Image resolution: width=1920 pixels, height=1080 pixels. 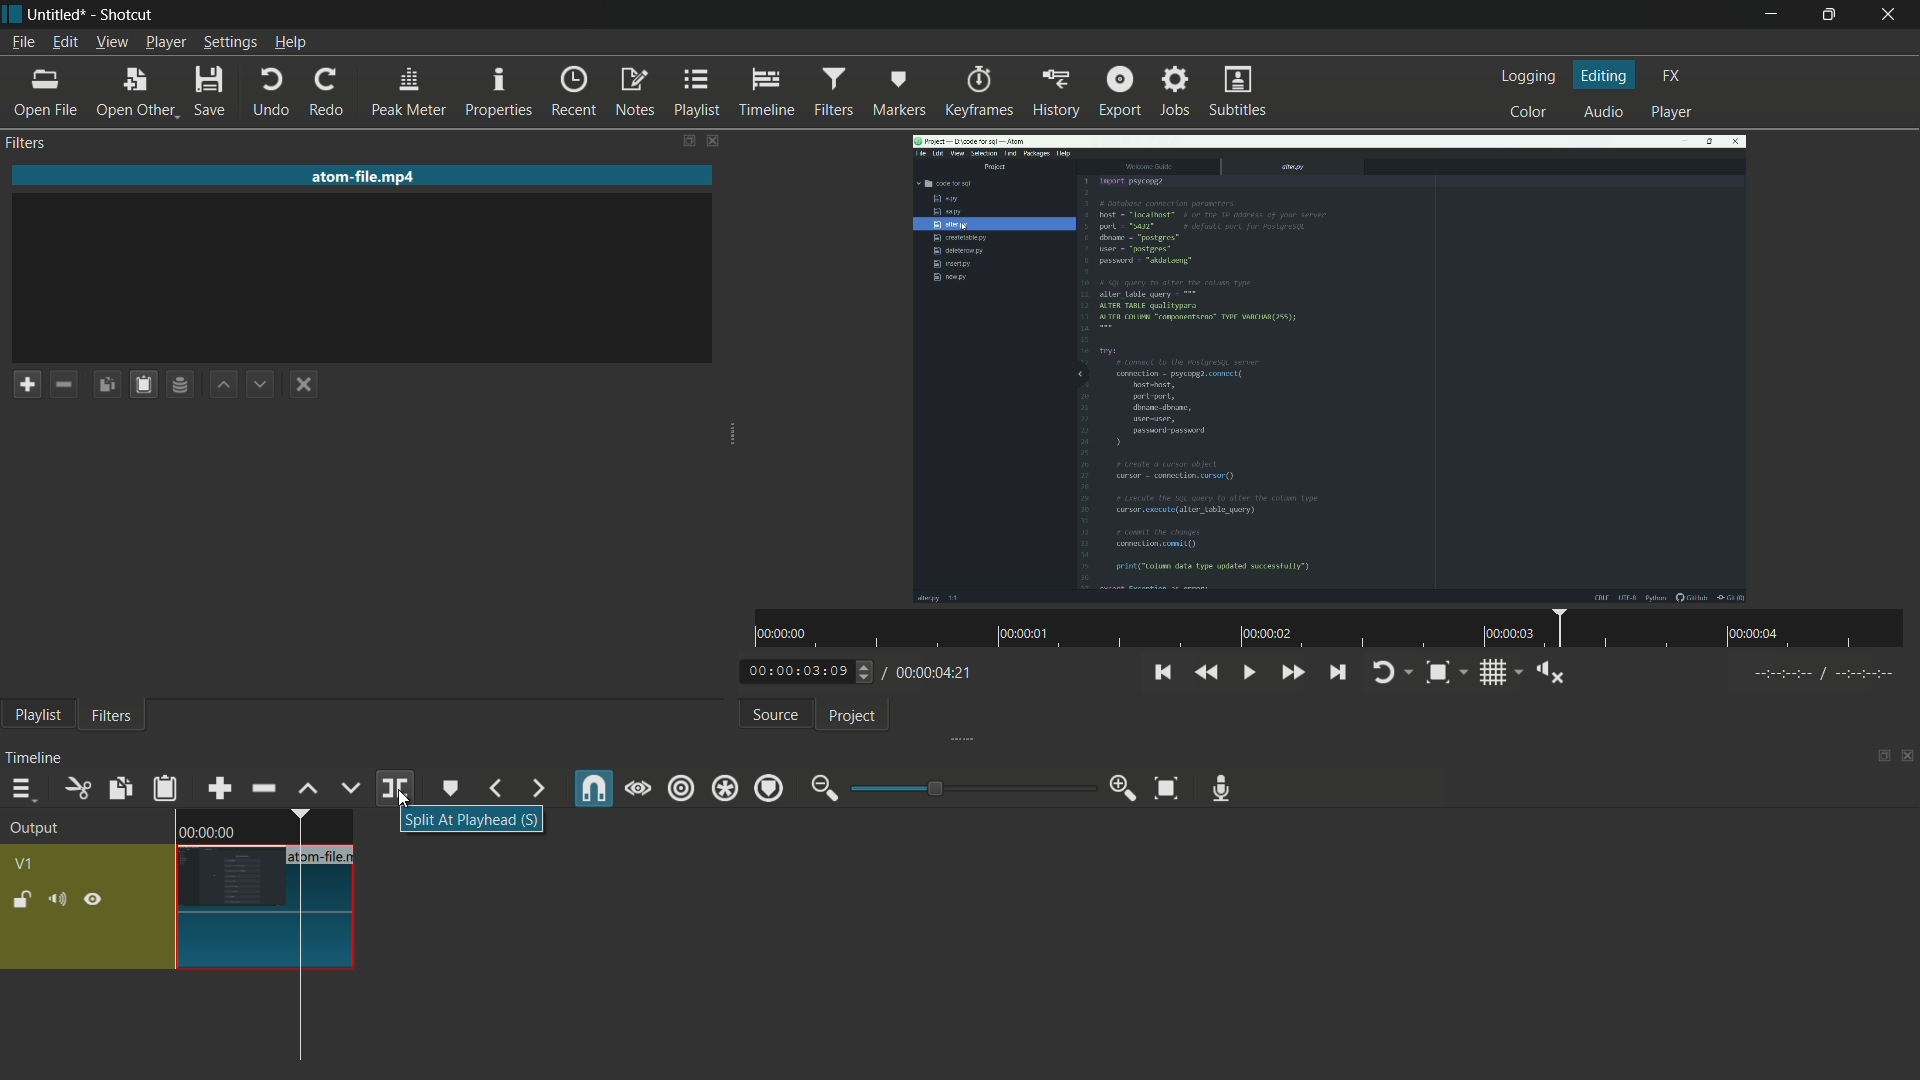 I want to click on logging, so click(x=1529, y=75).